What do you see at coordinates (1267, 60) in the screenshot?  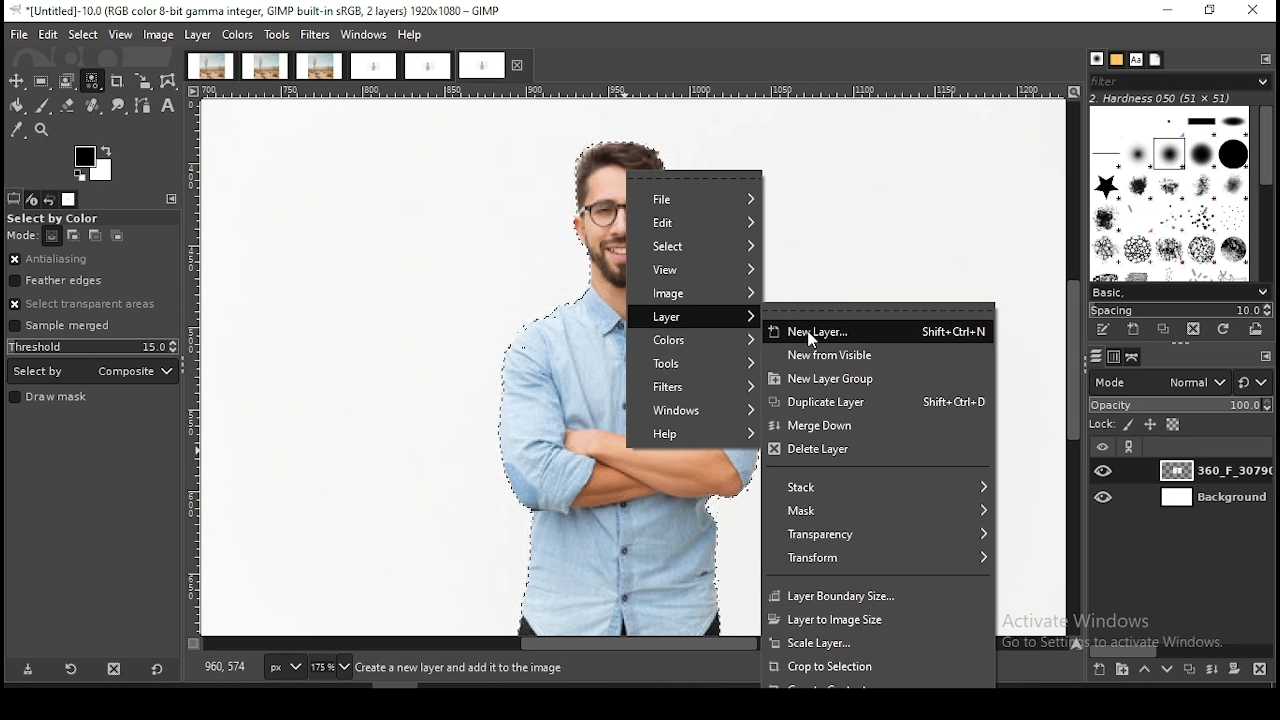 I see `configure this tab` at bounding box center [1267, 60].